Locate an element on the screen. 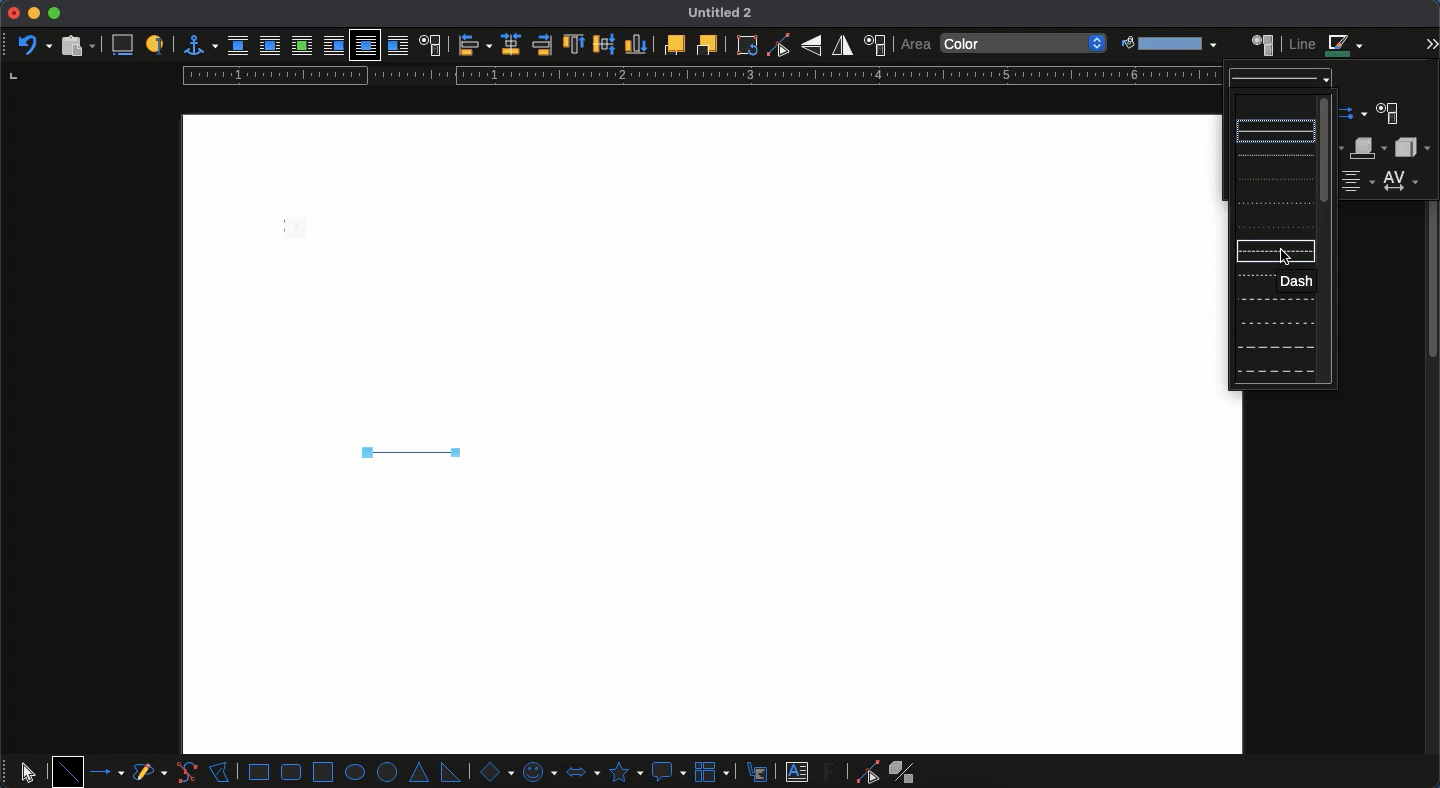 This screenshot has height=788, width=1440. extrusion is located at coordinates (906, 772).